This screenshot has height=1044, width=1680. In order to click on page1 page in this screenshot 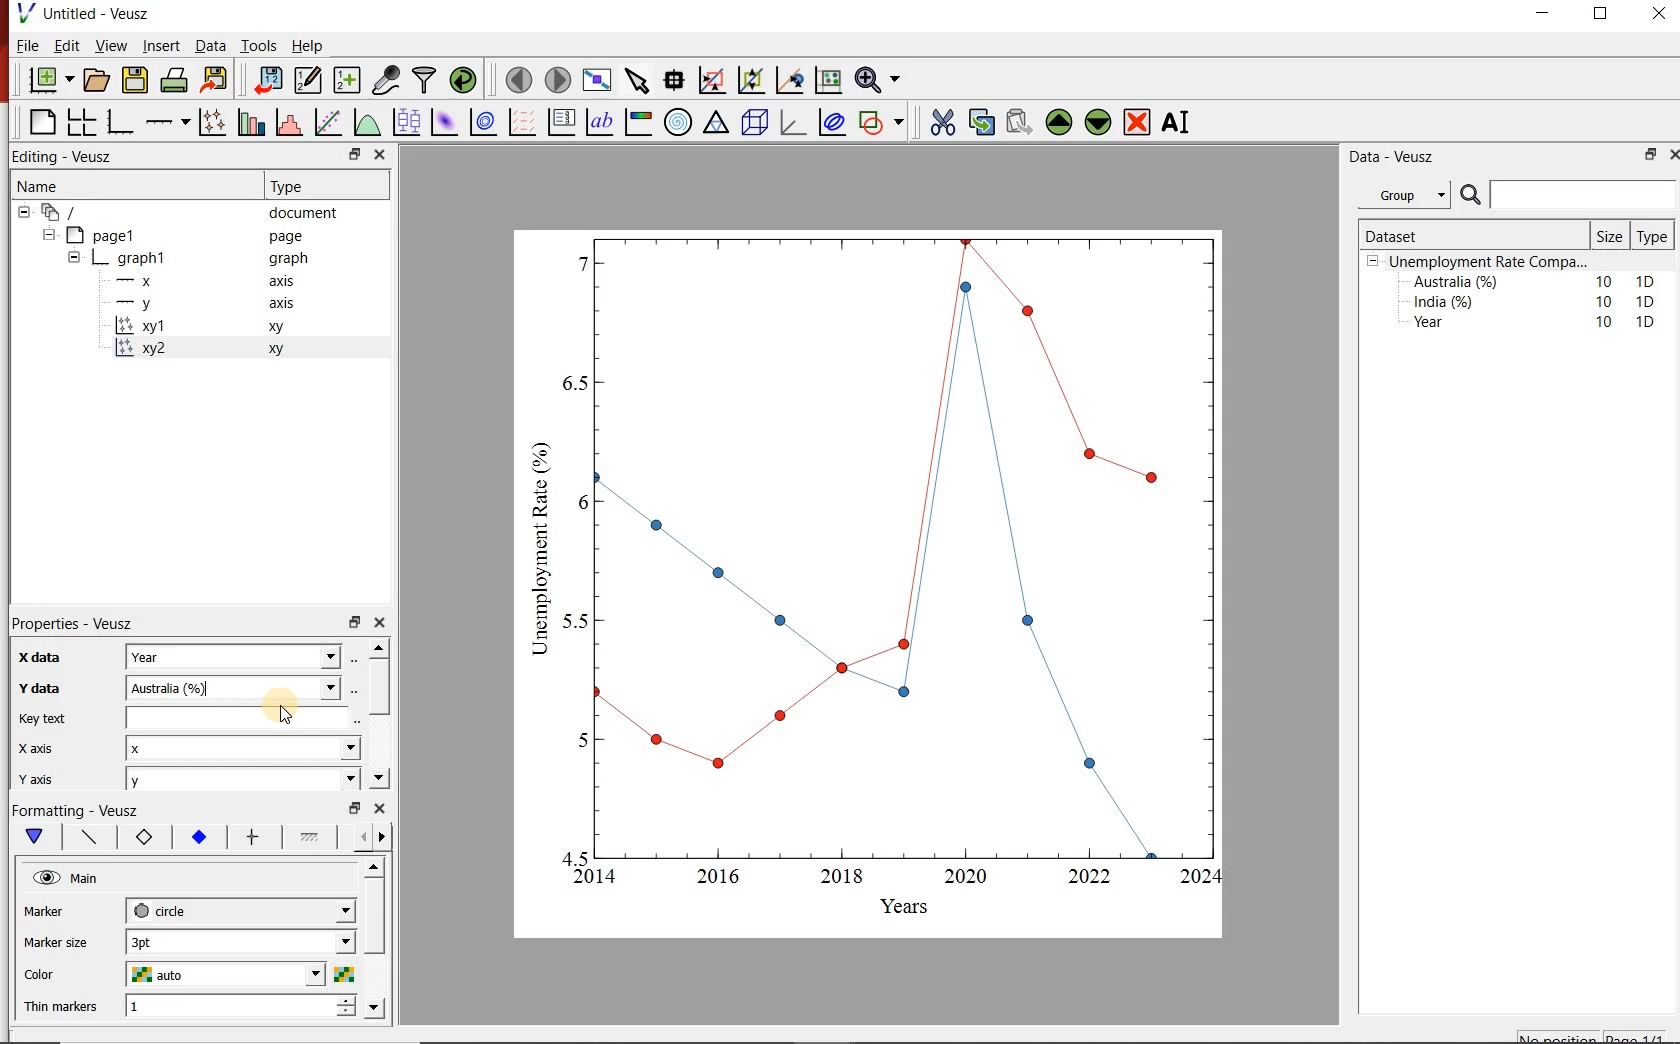, I will do `click(192, 235)`.